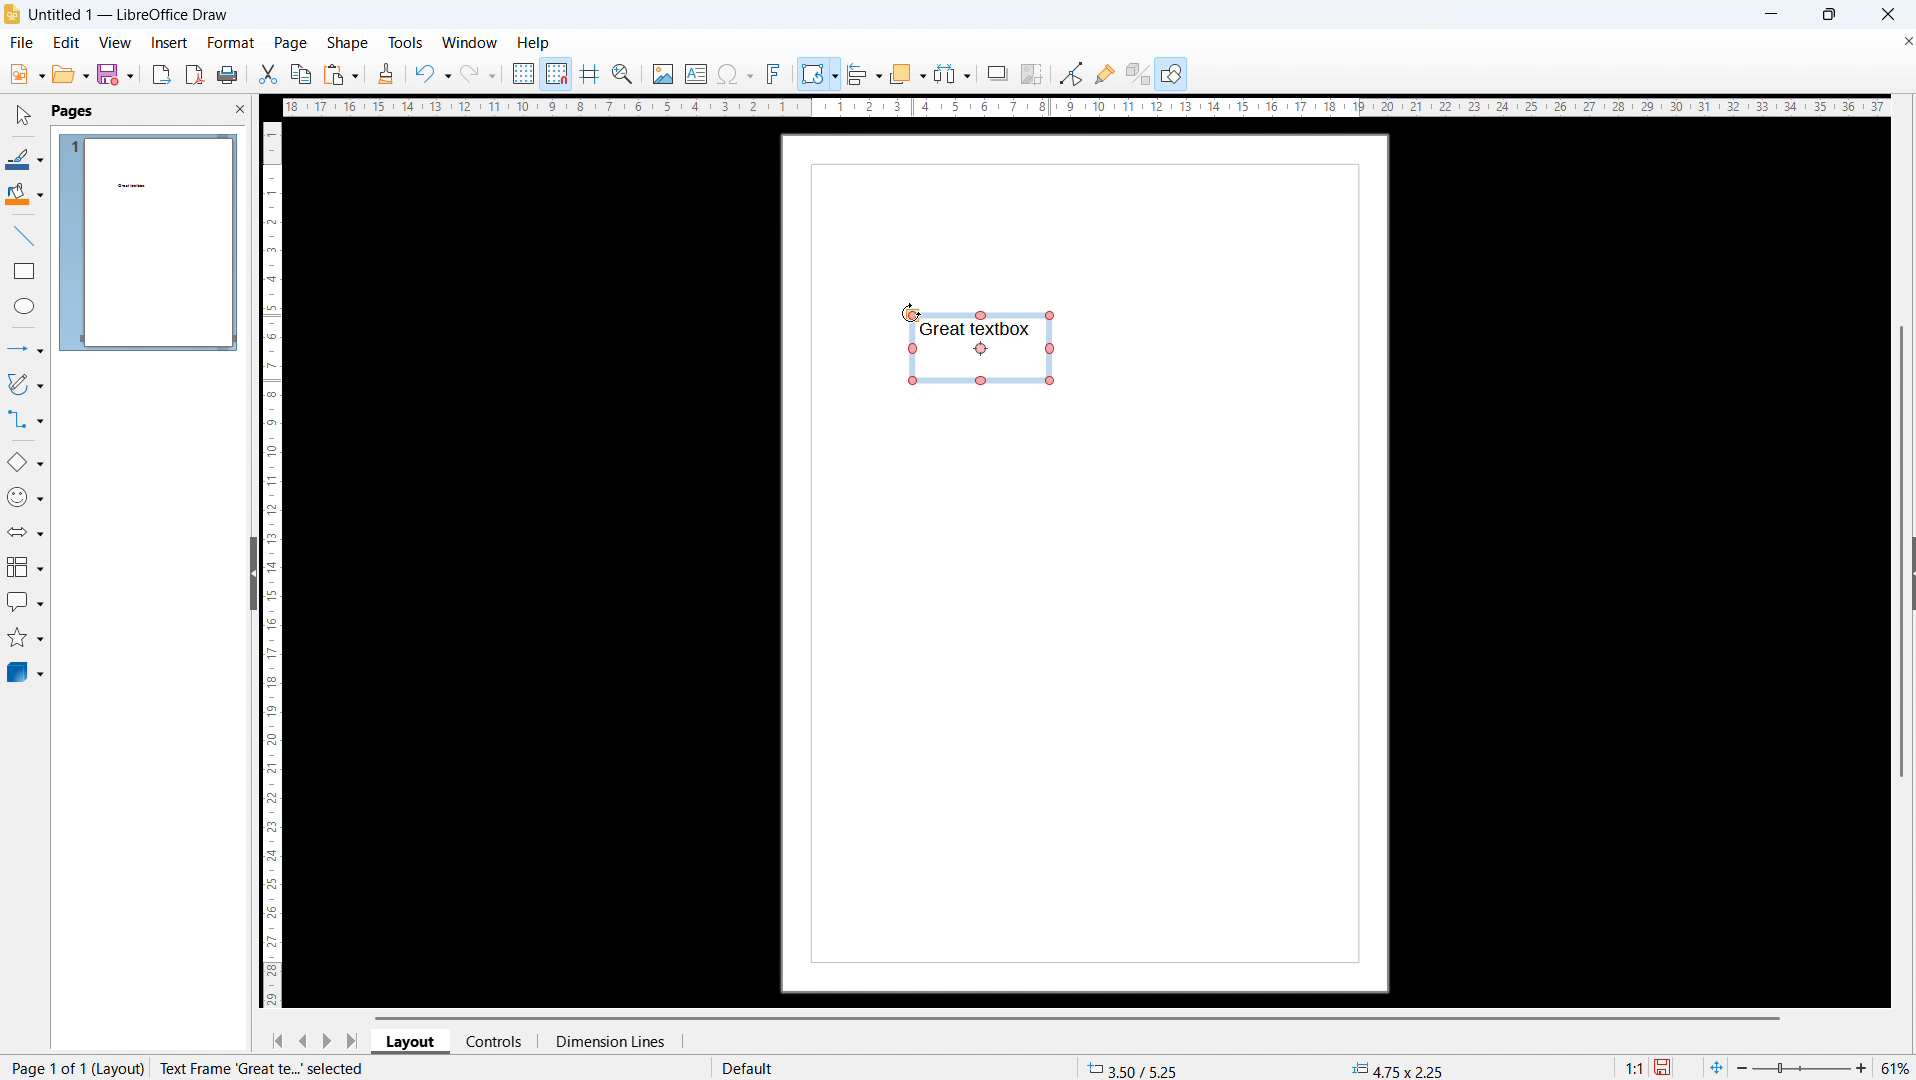 The width and height of the screenshot is (1916, 1080). What do you see at coordinates (412, 1041) in the screenshot?
I see `layout` at bounding box center [412, 1041].